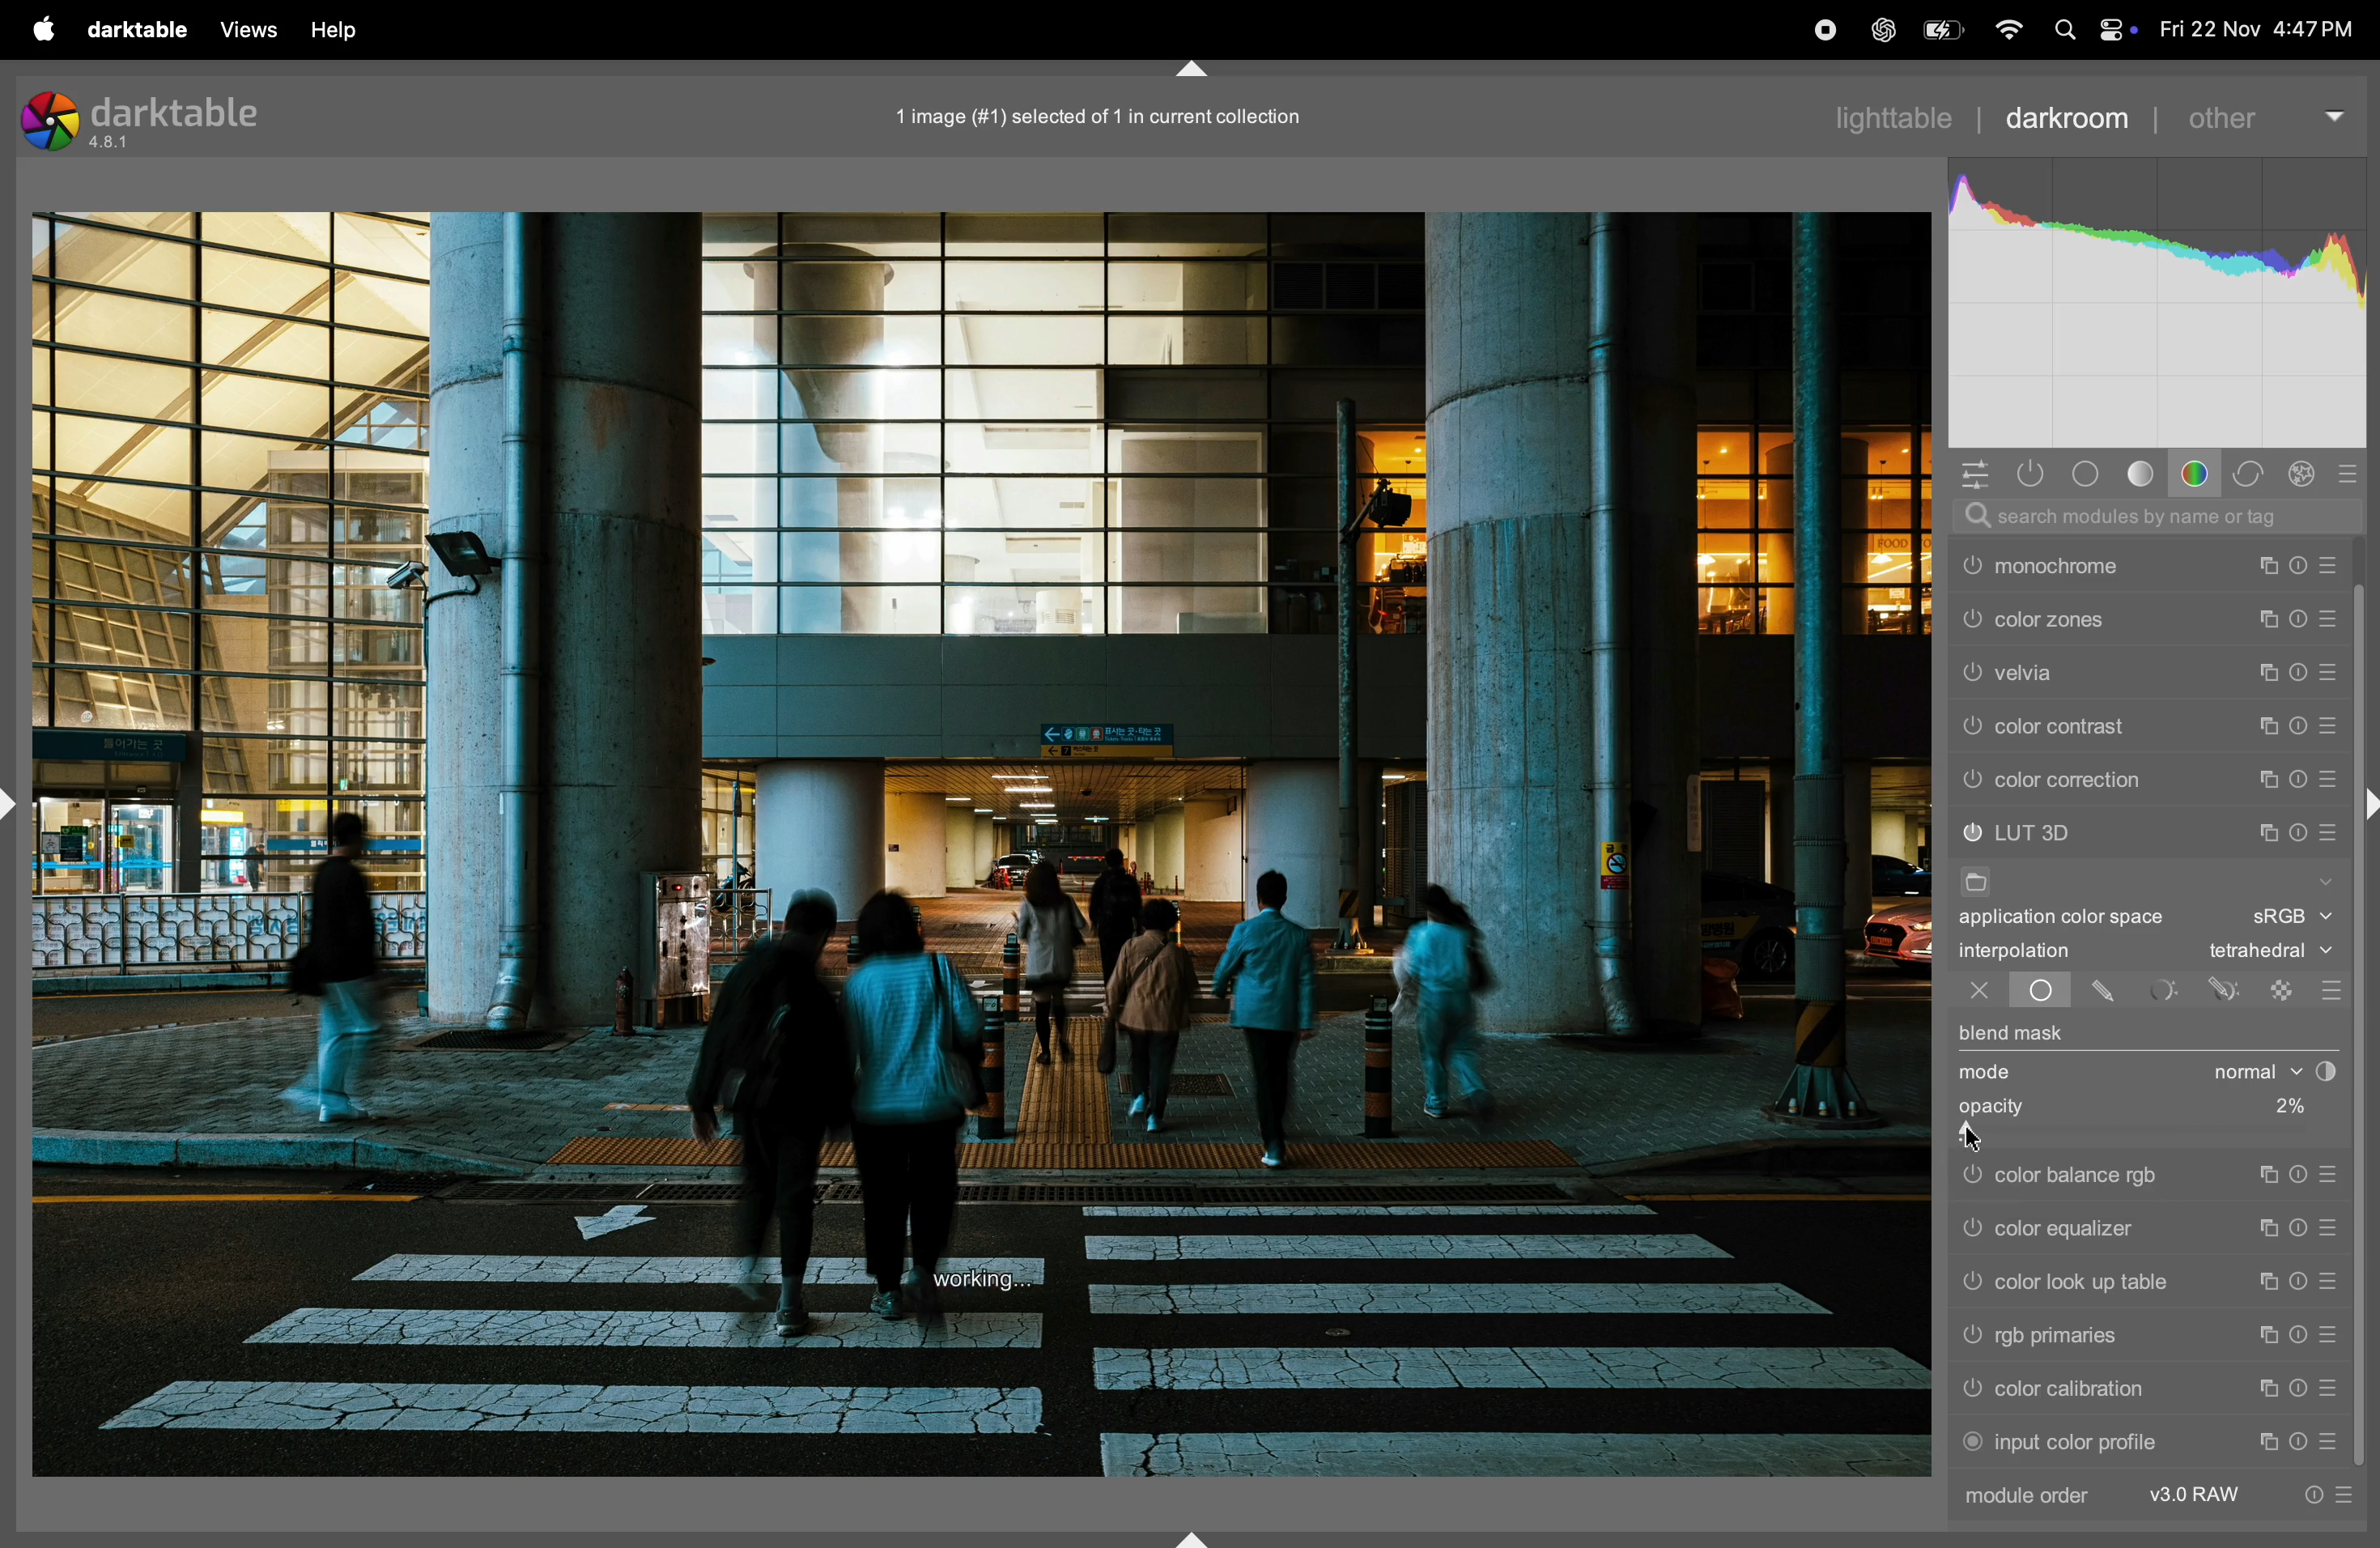 Image resolution: width=2380 pixels, height=1548 pixels. Describe the element at coordinates (2016, 1033) in the screenshot. I see `blend mask` at that location.